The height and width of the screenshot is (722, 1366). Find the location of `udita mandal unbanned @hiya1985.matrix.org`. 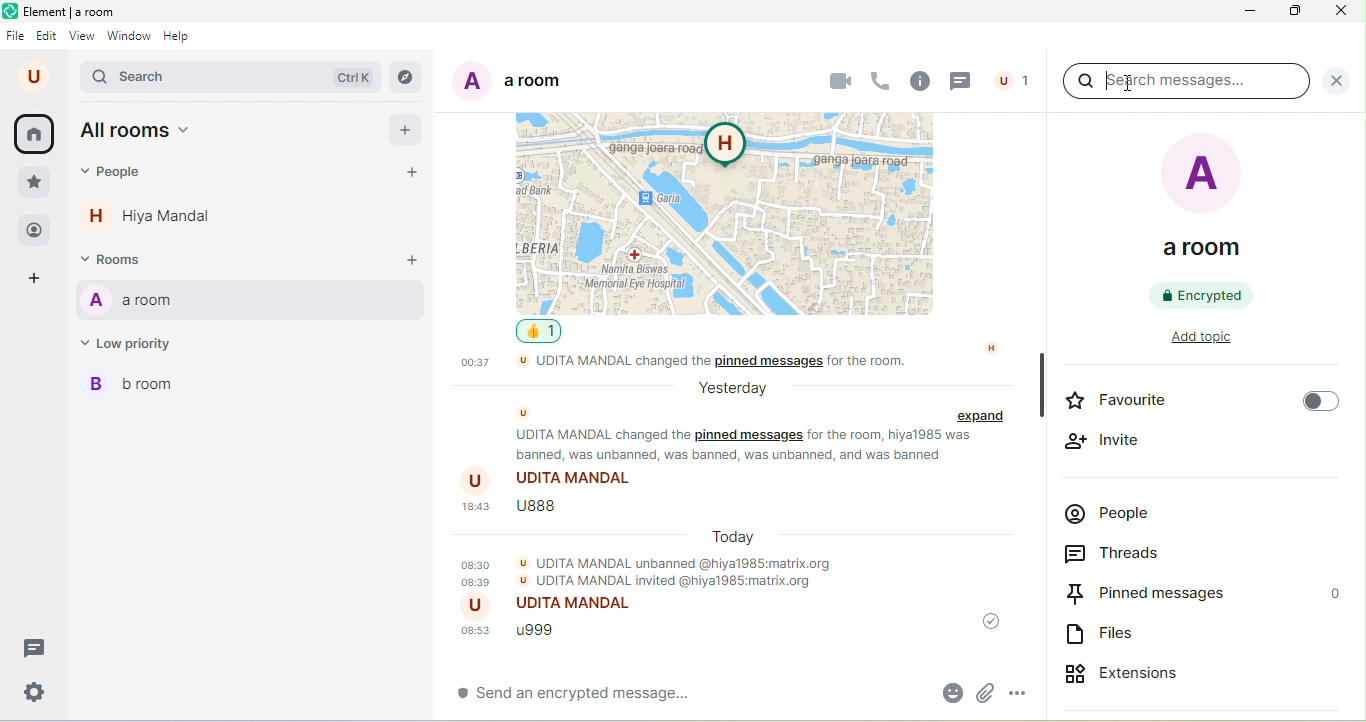

udita mandal unbanned @hiya1985.matrix.org is located at coordinates (653, 571).